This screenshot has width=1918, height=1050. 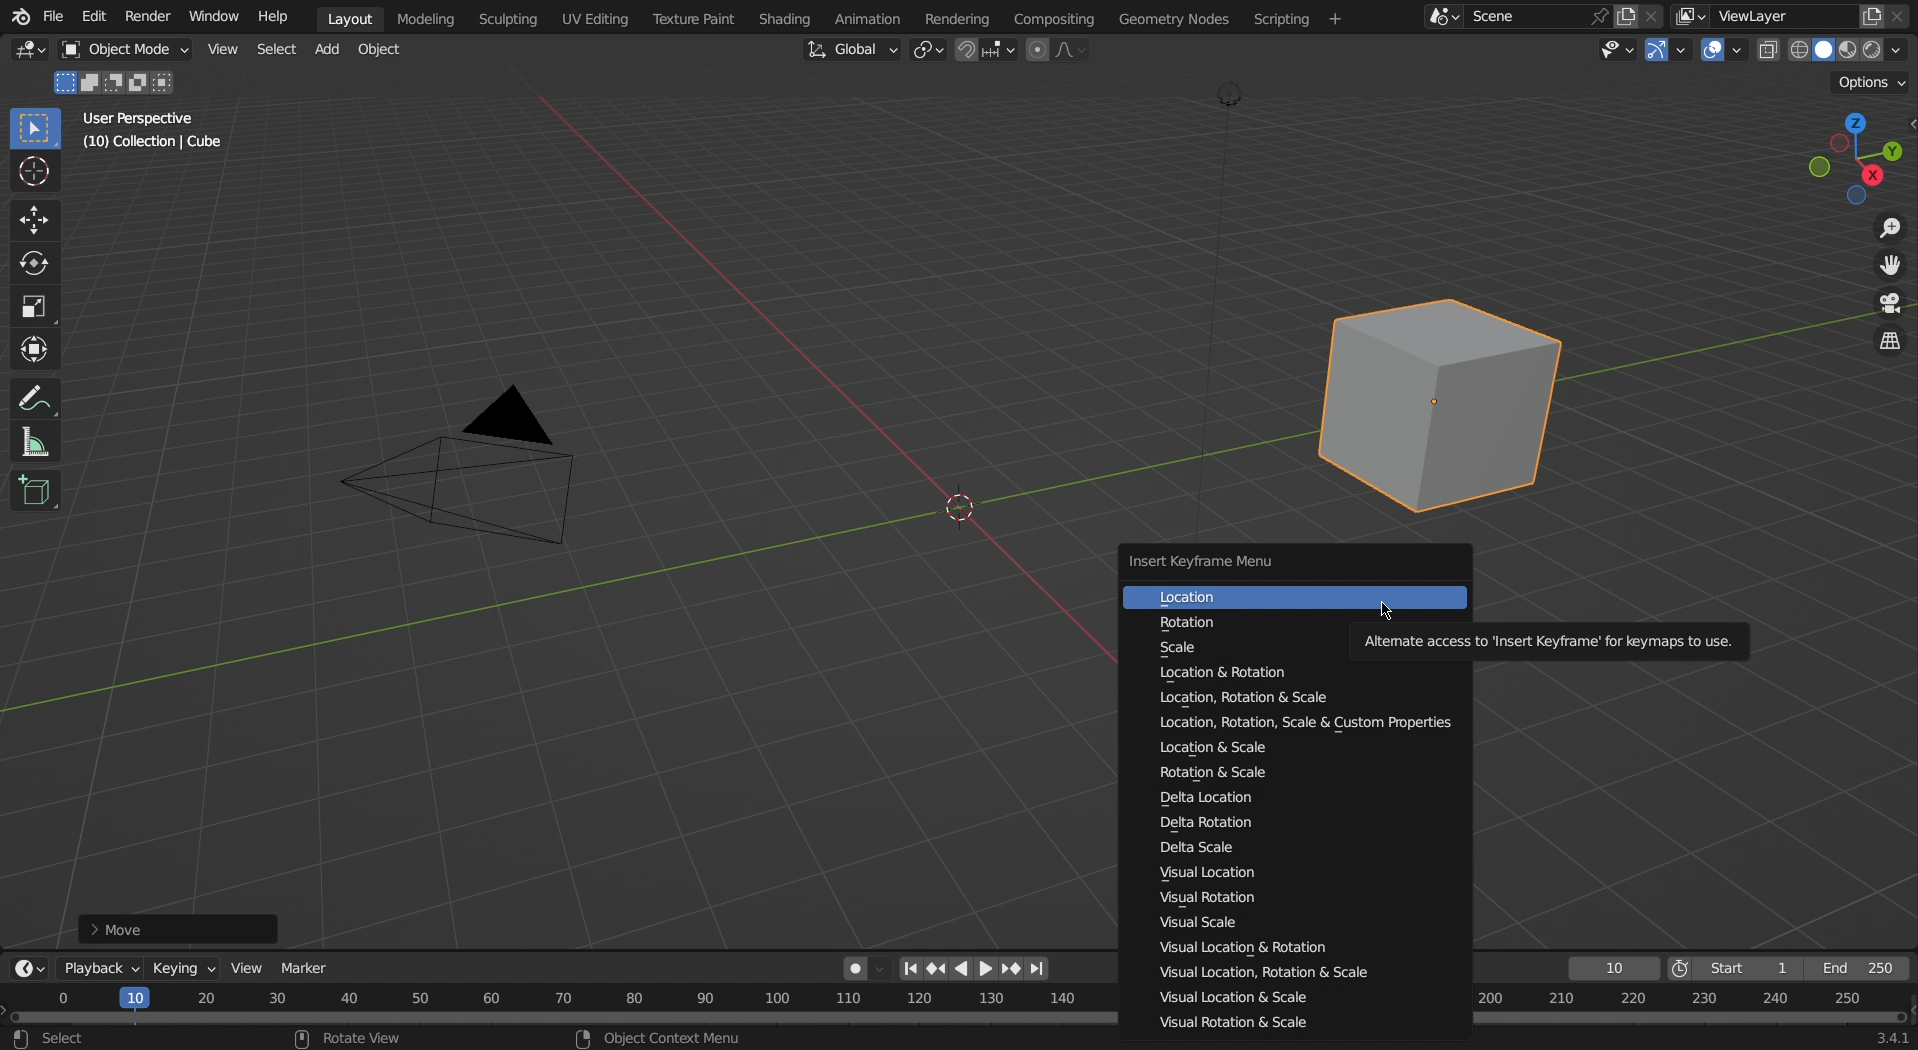 What do you see at coordinates (1862, 969) in the screenshot?
I see `End` at bounding box center [1862, 969].